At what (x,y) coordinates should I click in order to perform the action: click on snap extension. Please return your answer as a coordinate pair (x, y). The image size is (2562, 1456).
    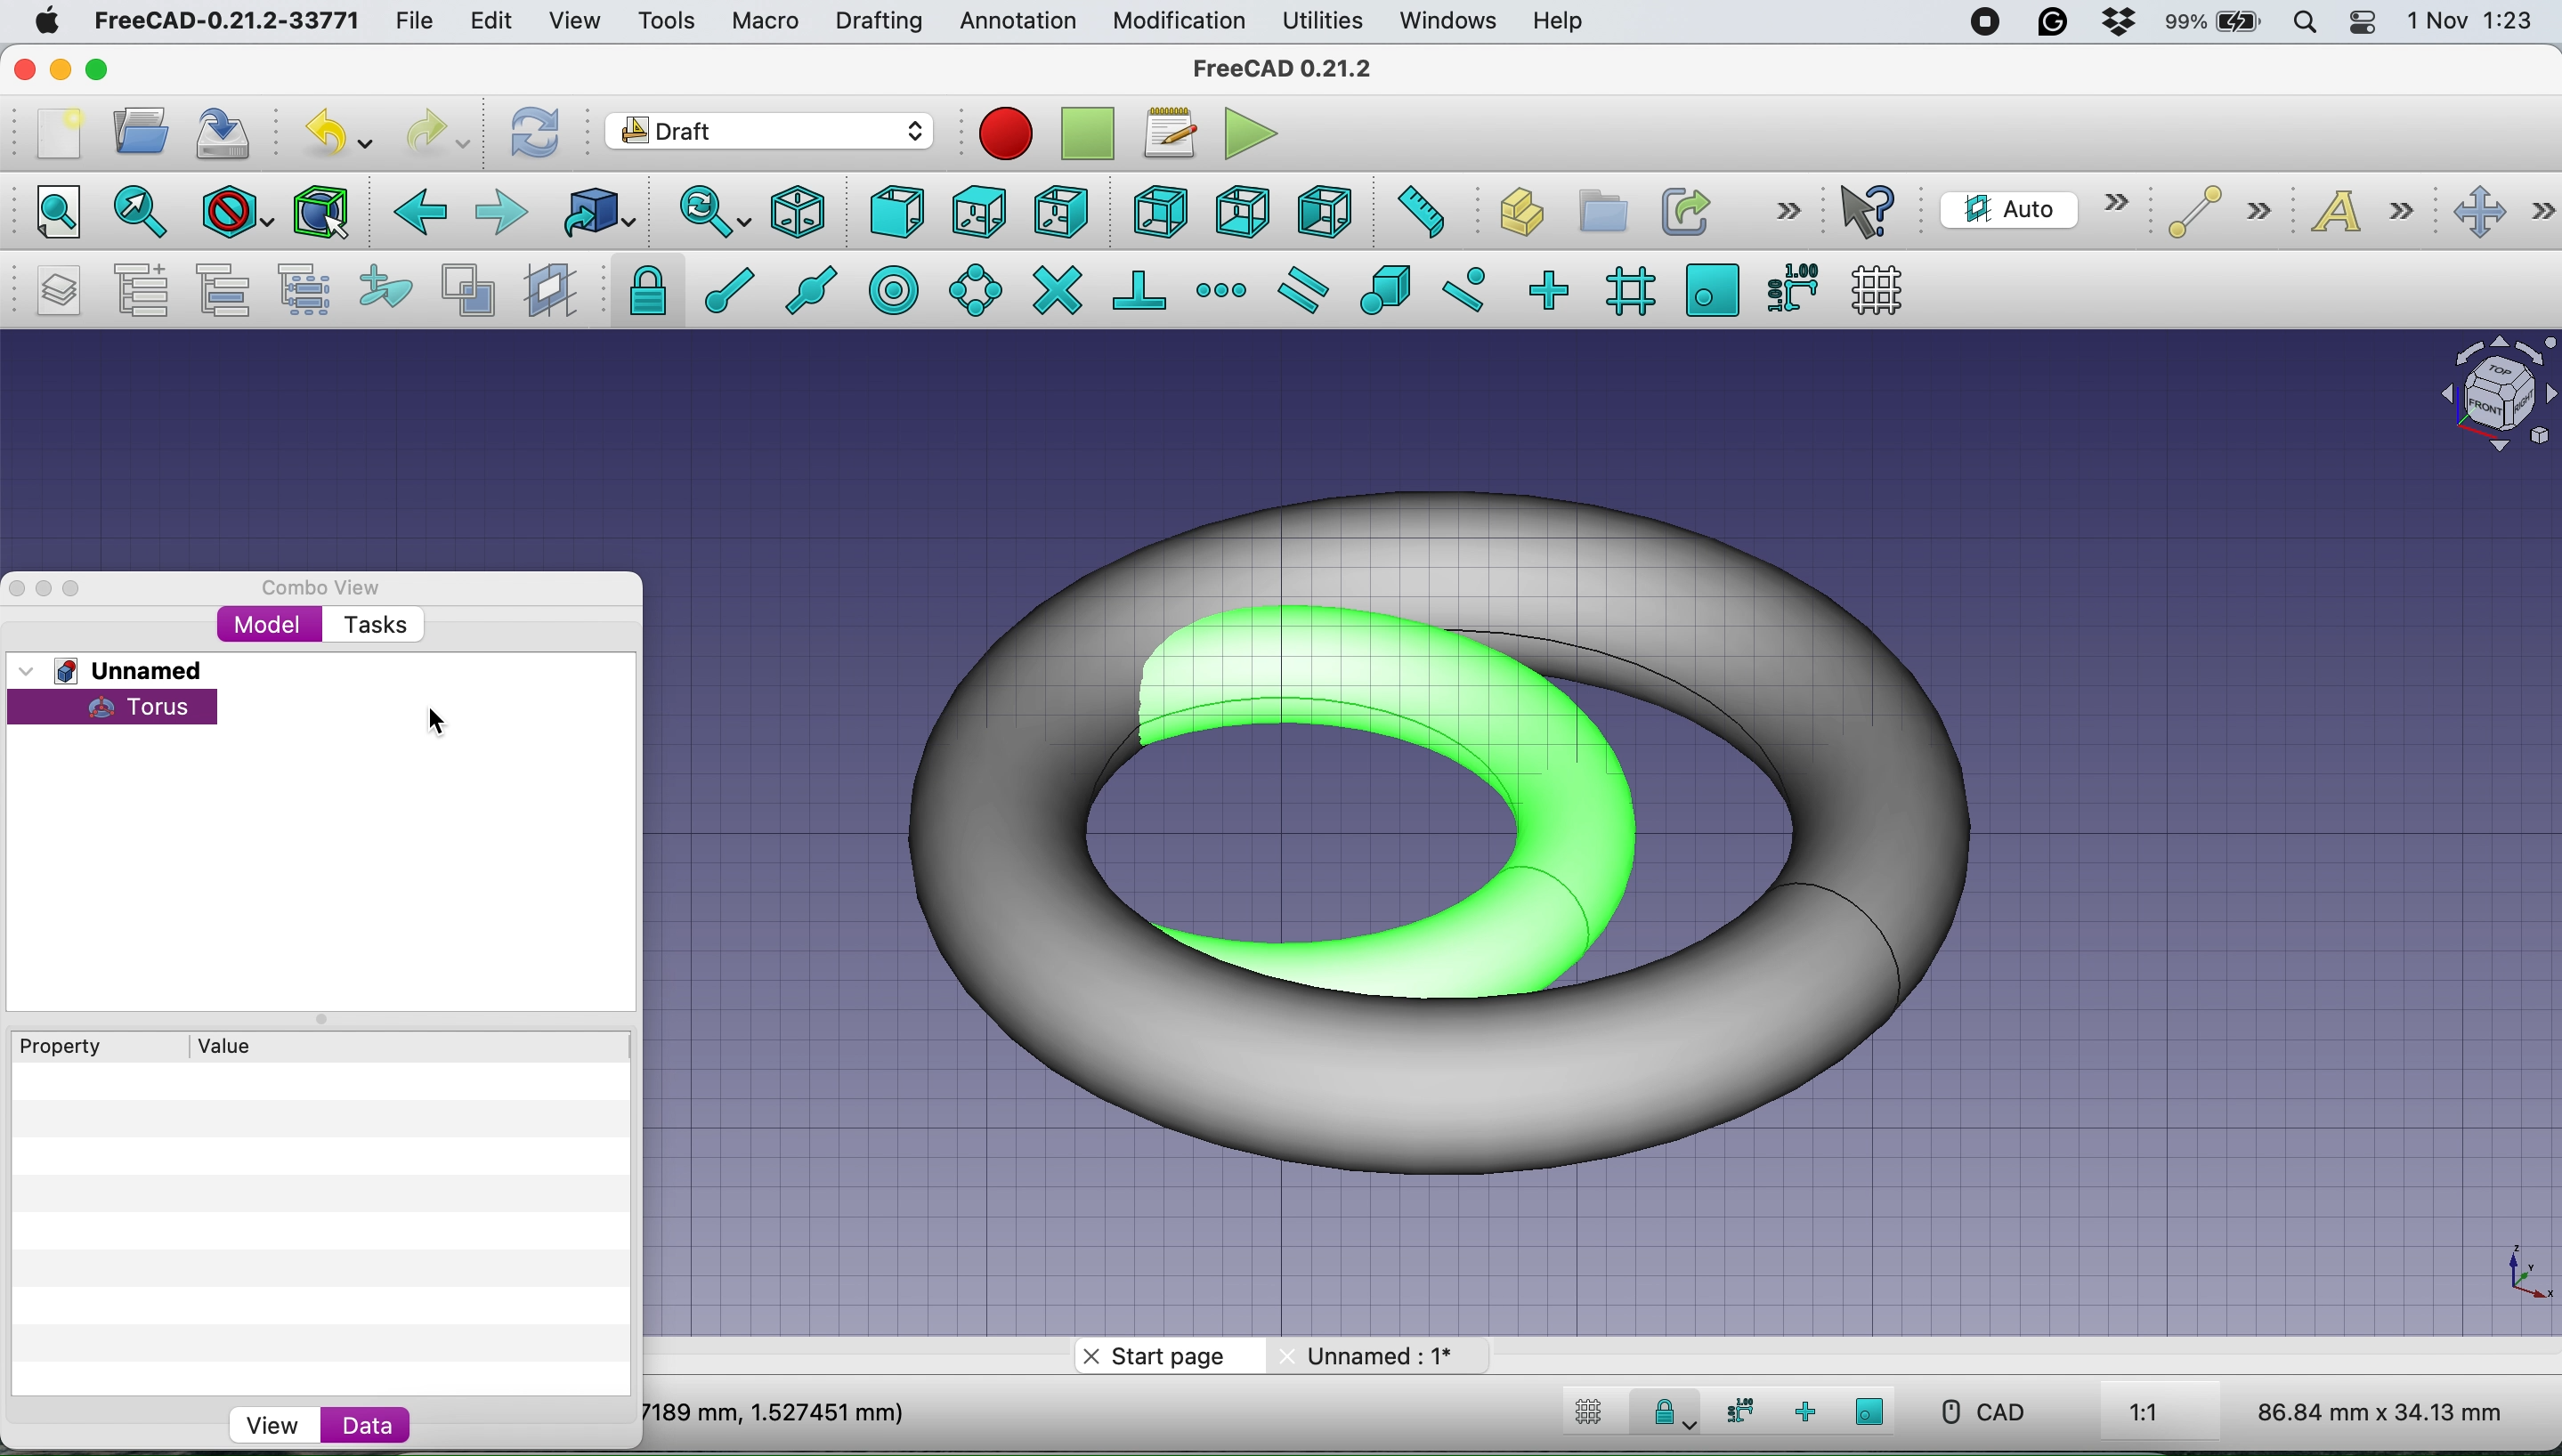
    Looking at the image, I should click on (1222, 288).